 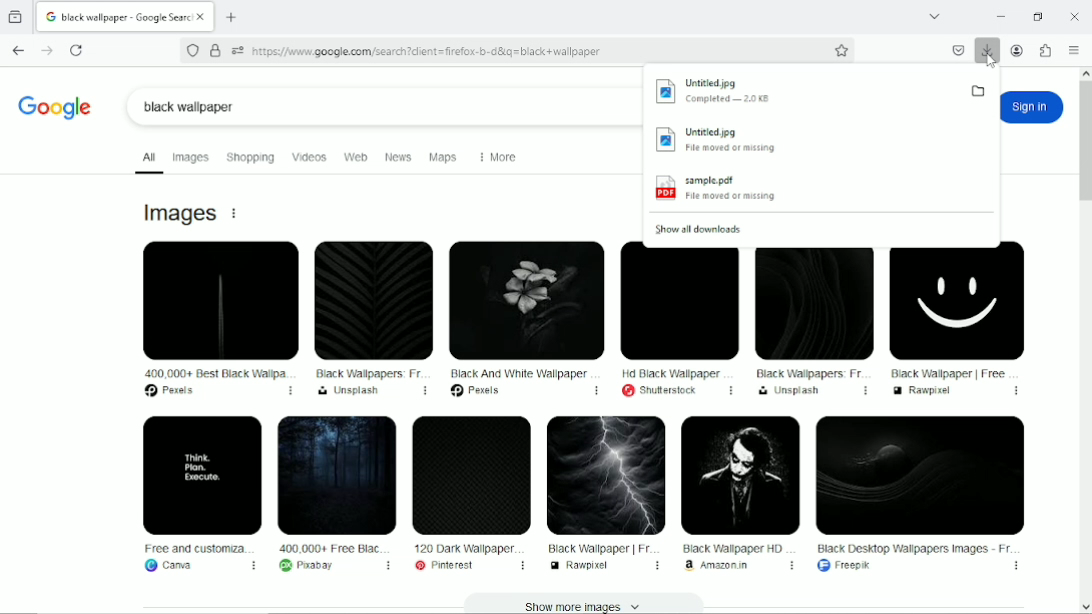 What do you see at coordinates (373, 318) in the screenshot?
I see `Black Wallpapers: Fr...` at bounding box center [373, 318].